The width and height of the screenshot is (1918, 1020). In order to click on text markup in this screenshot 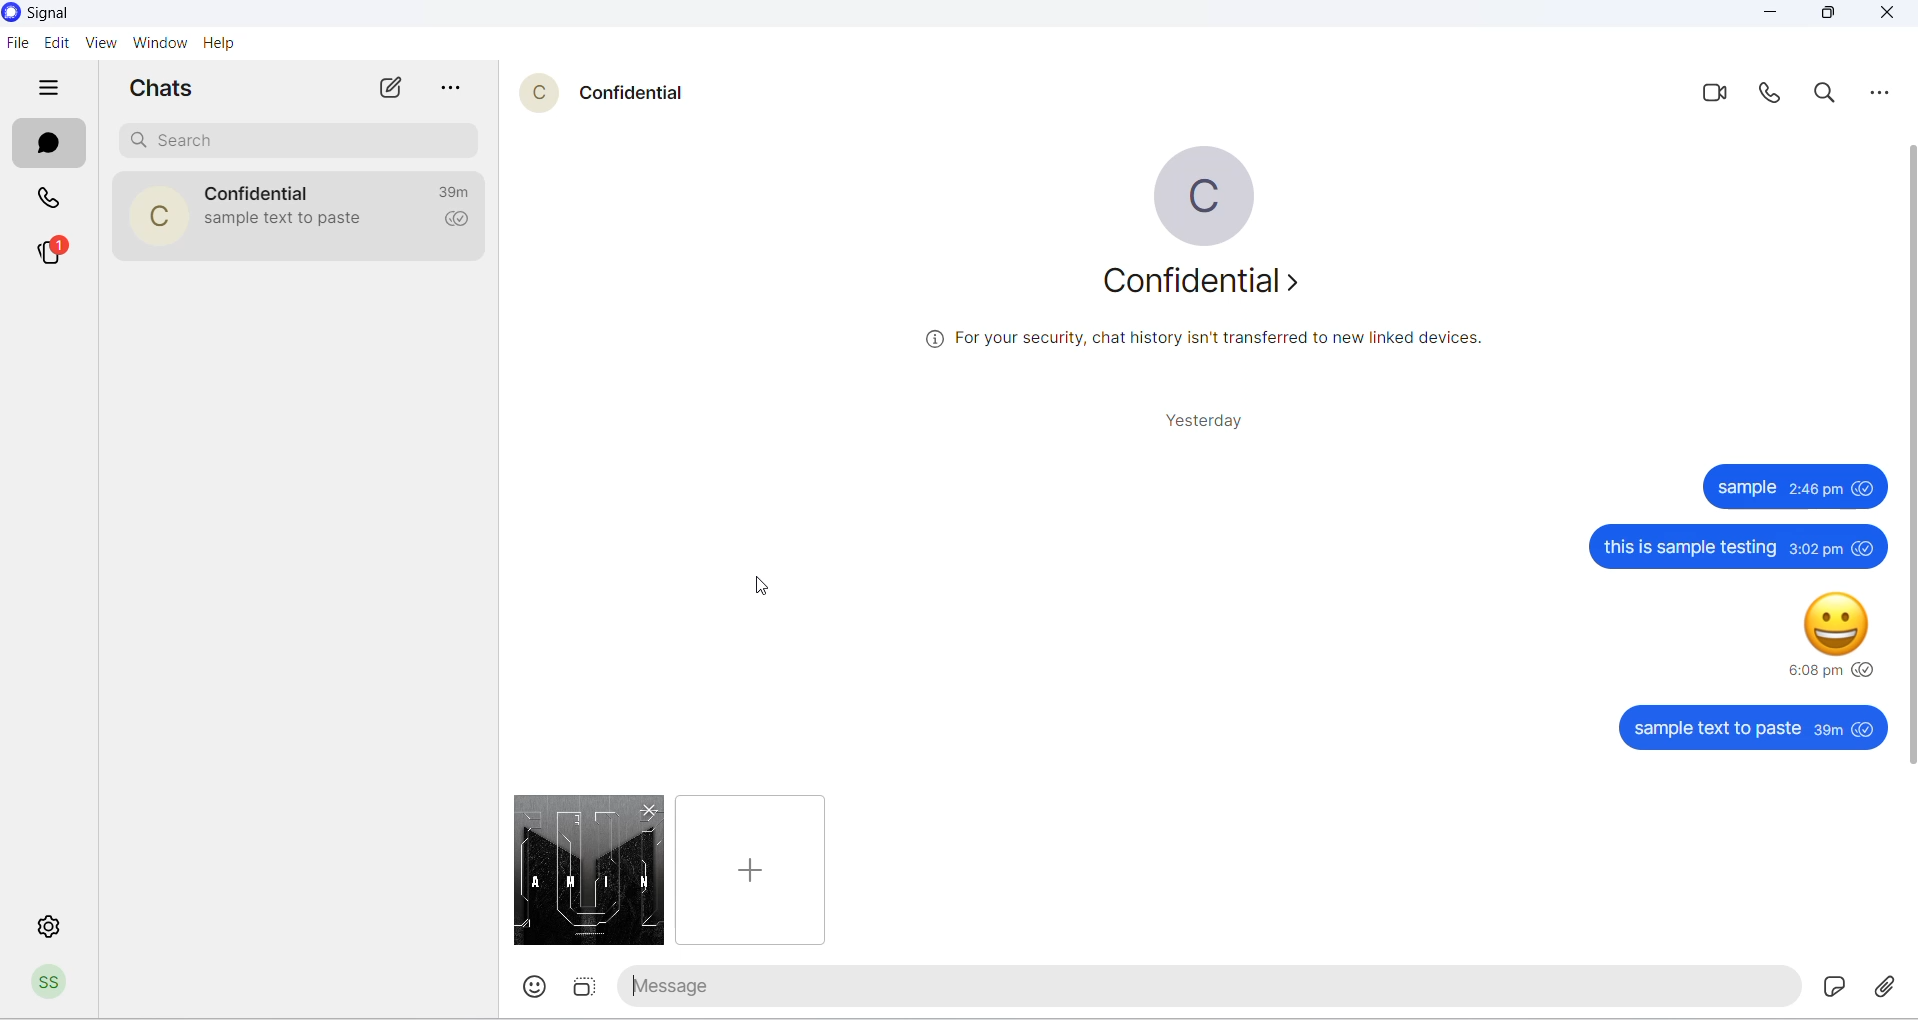, I will do `click(636, 988)`.